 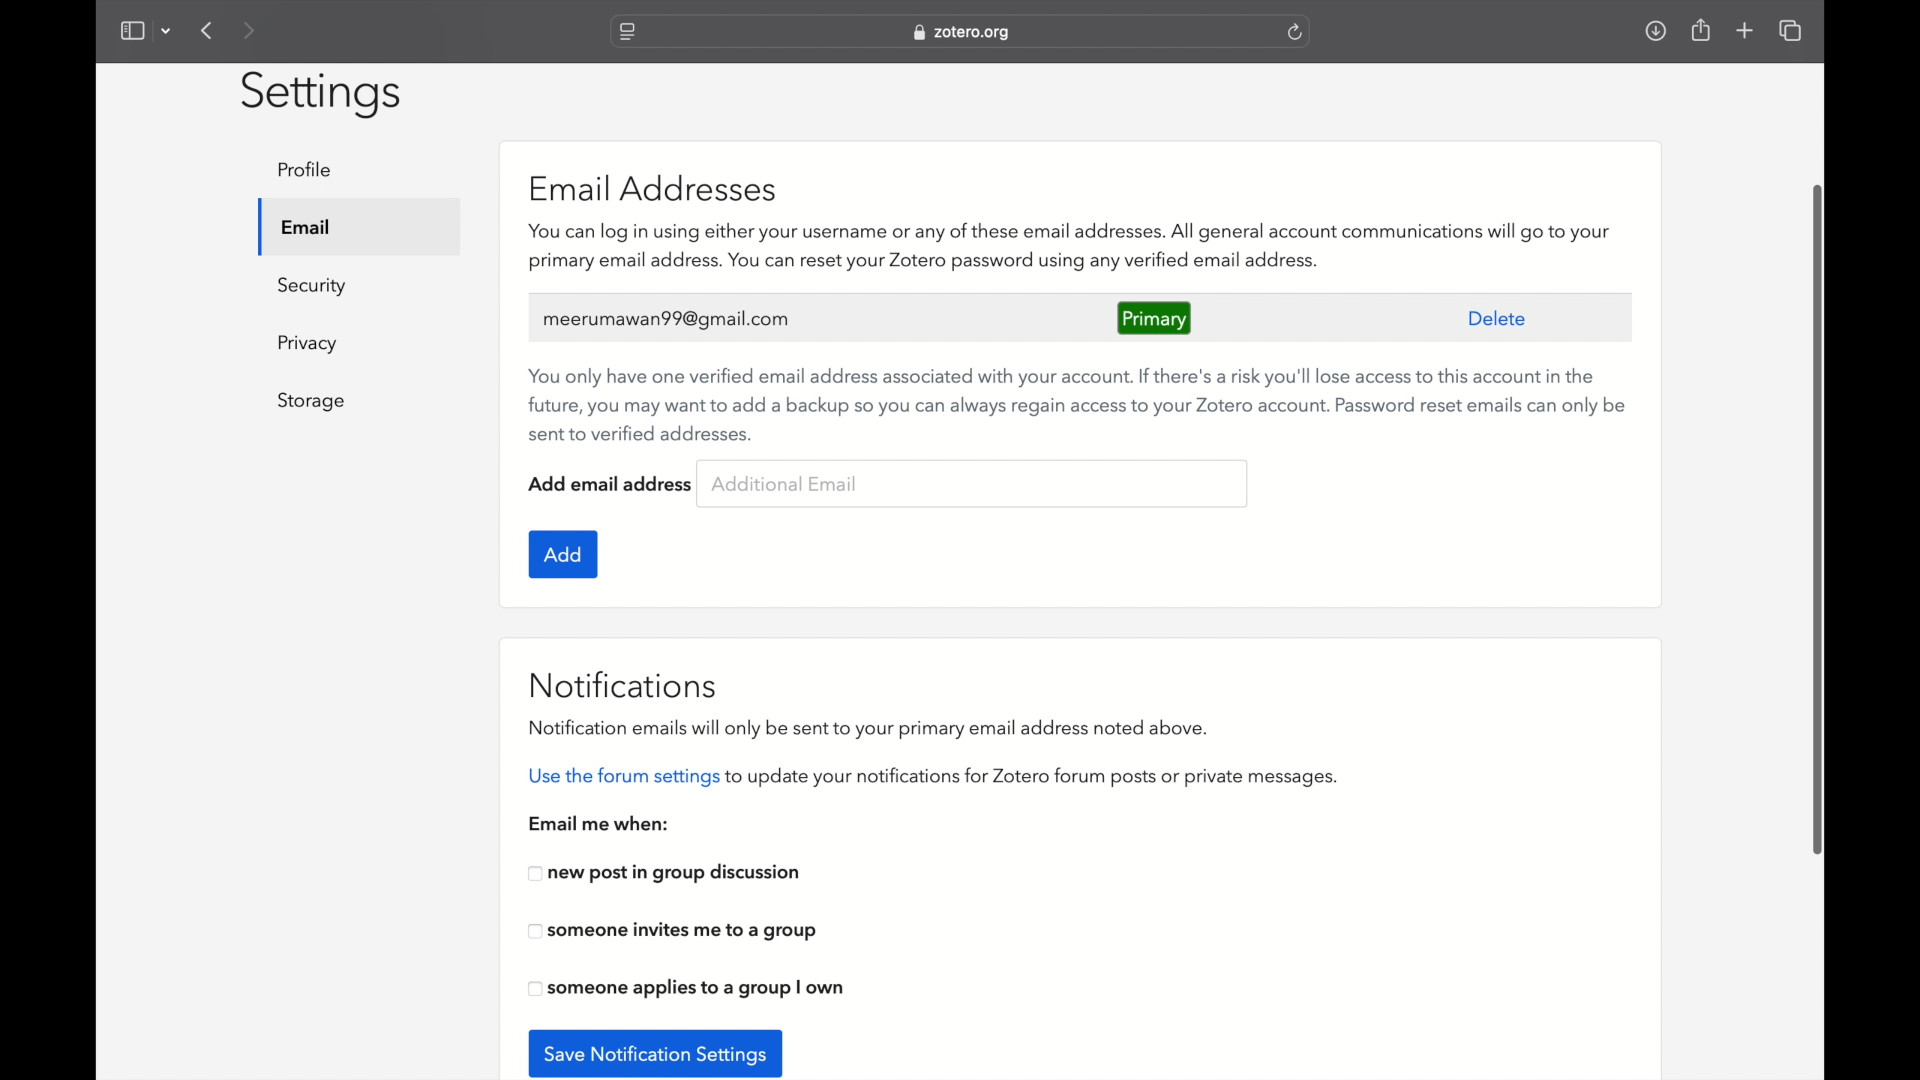 I want to click on notifications emails will only be sent to your primary email address noted above, so click(x=868, y=726).